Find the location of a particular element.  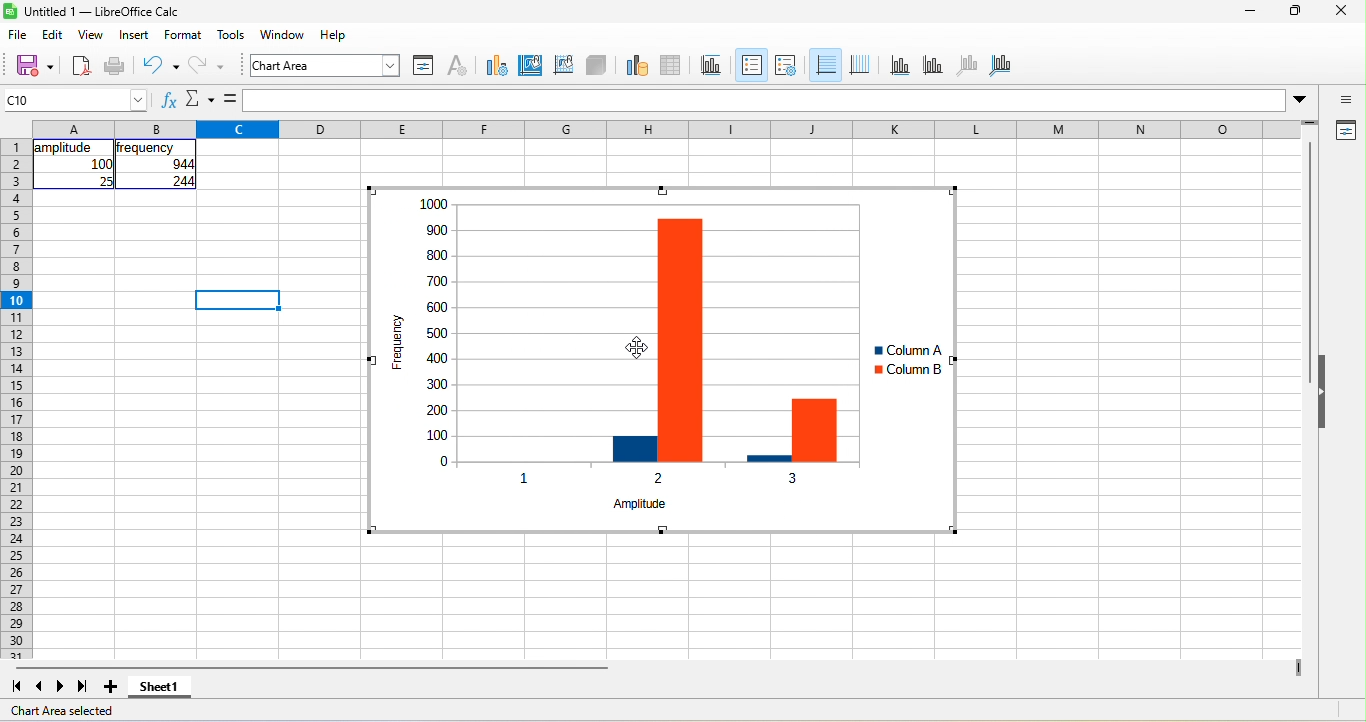

next sheet is located at coordinates (60, 687).